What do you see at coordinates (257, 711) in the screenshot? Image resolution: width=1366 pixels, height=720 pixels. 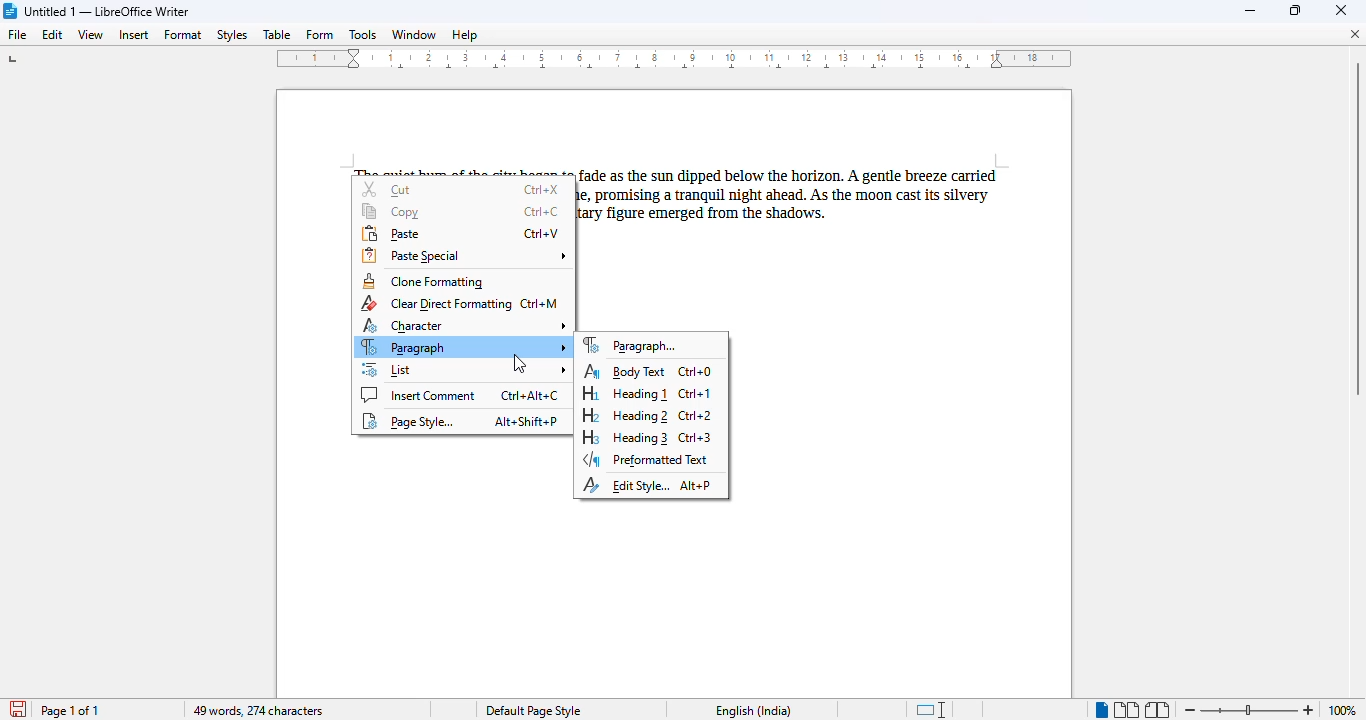 I see `49 words, 274 characters` at bounding box center [257, 711].